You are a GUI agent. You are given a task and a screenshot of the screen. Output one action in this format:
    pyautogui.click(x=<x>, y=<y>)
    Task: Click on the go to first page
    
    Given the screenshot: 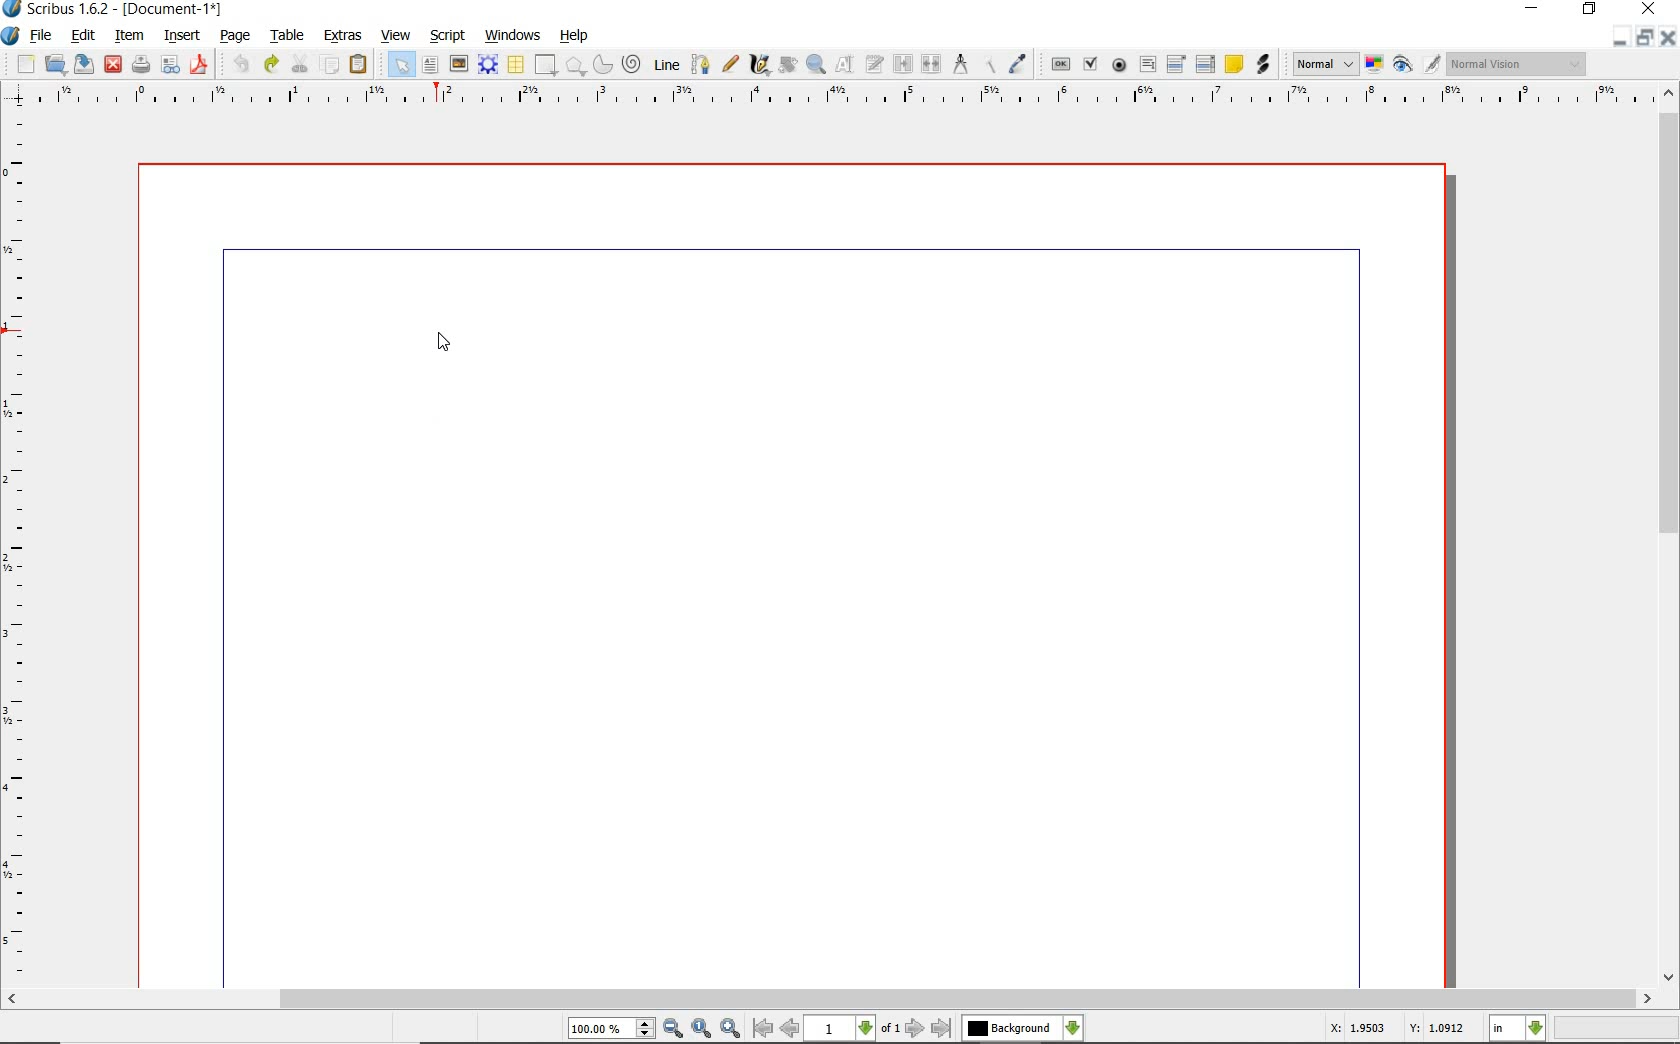 What is the action you would take?
    pyautogui.click(x=762, y=1029)
    